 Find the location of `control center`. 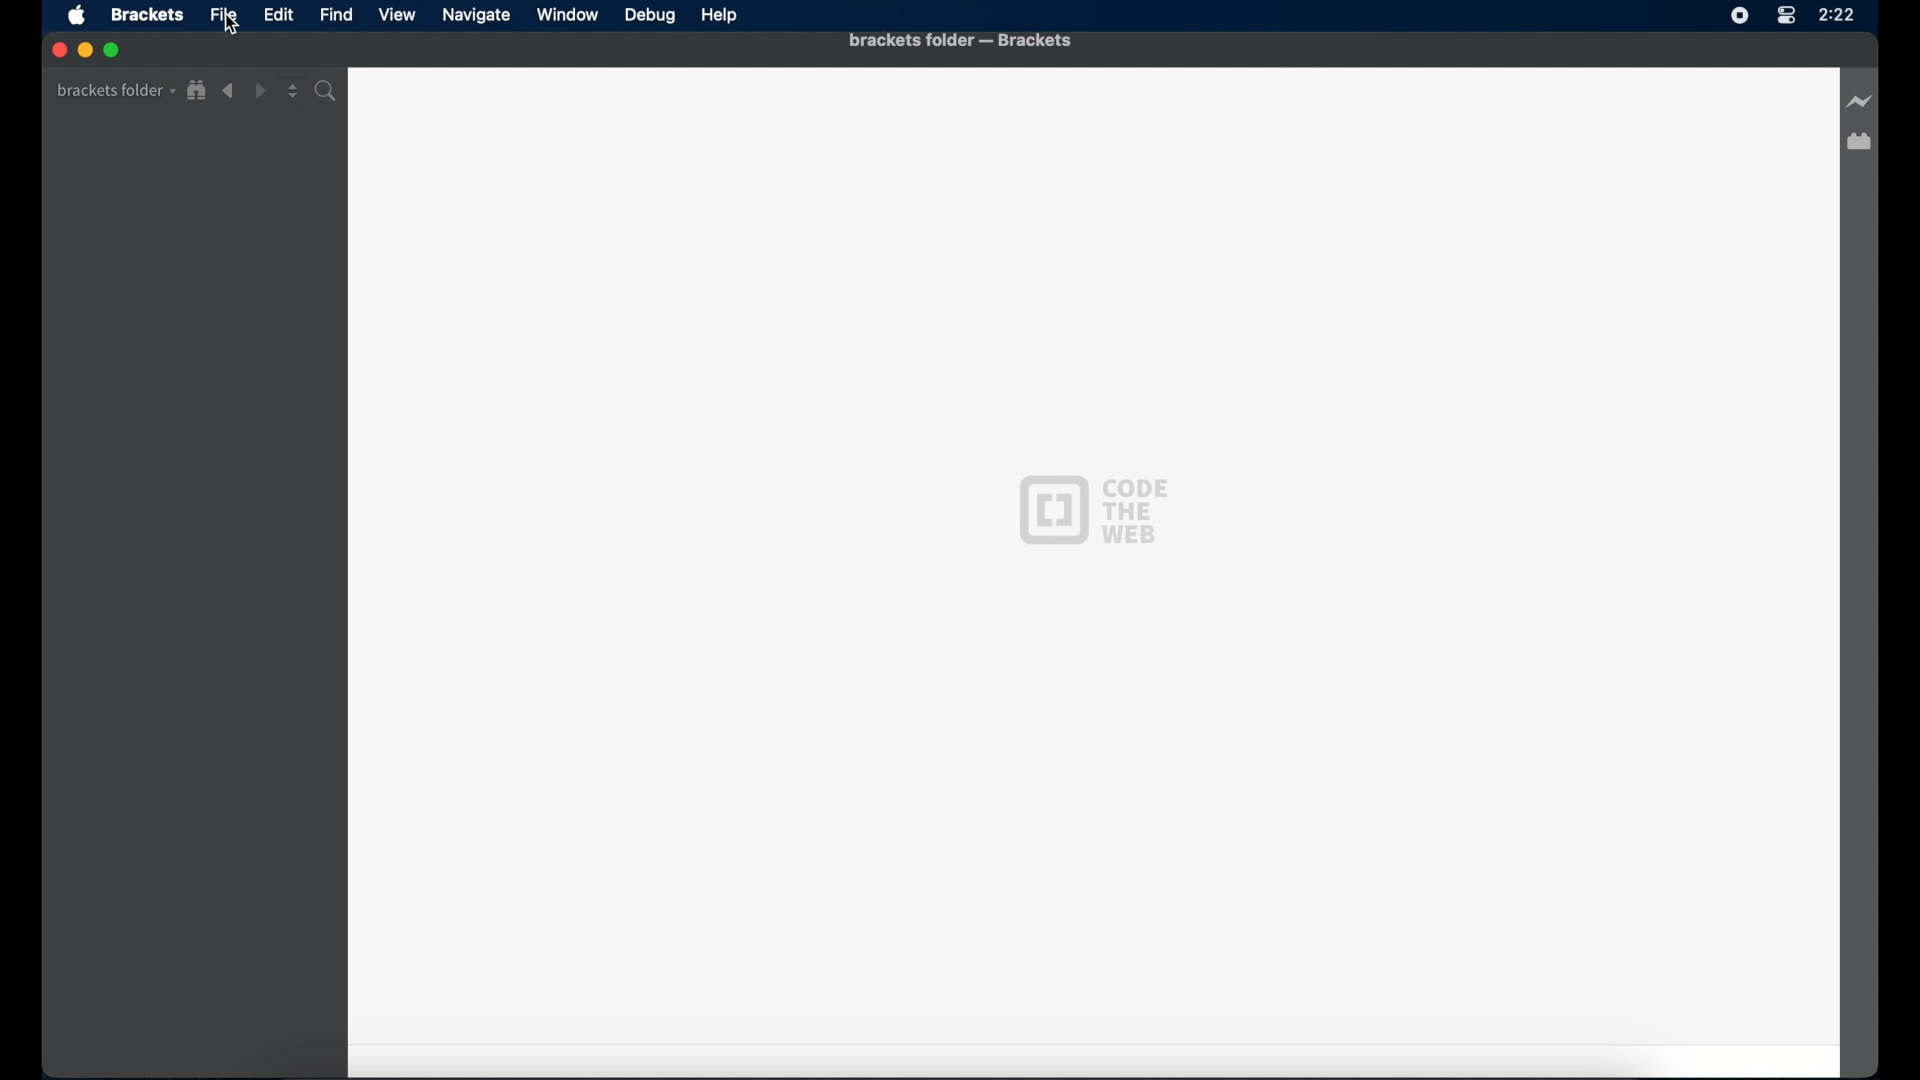

control center is located at coordinates (1785, 16).